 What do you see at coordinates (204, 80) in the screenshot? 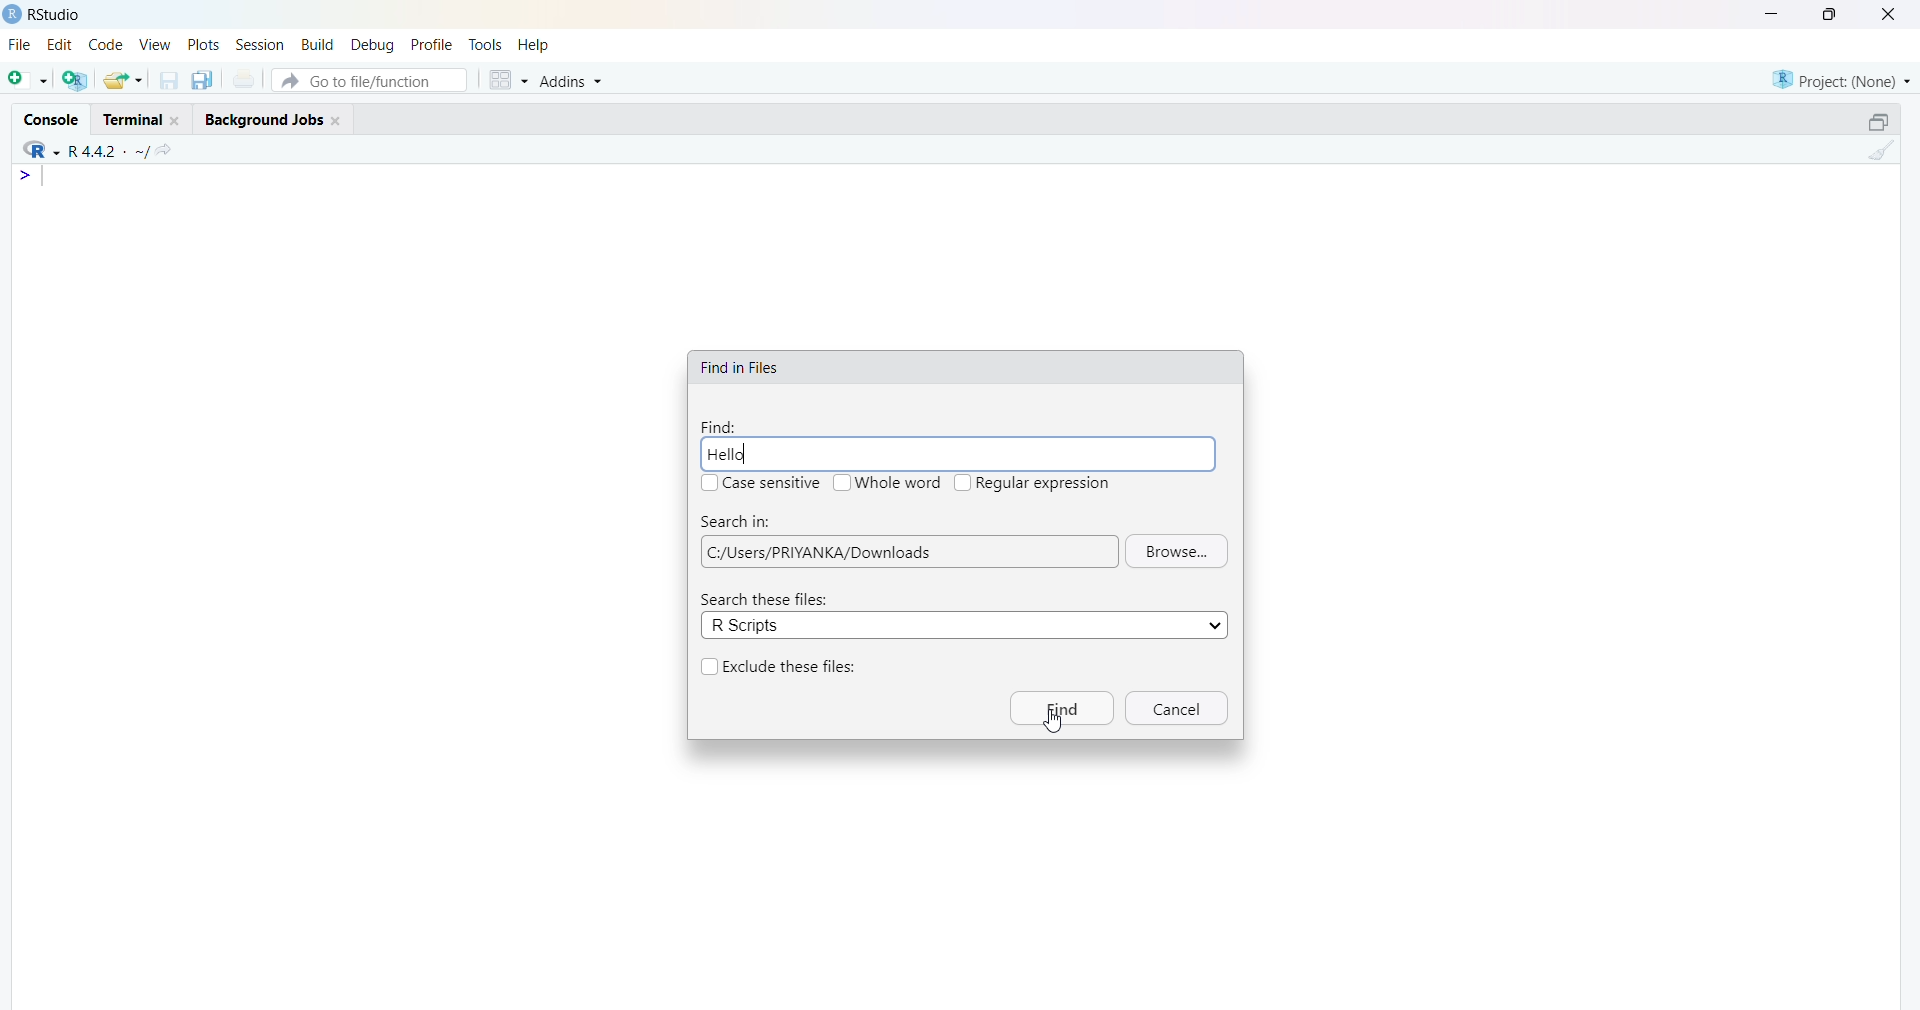
I see `duplicate` at bounding box center [204, 80].